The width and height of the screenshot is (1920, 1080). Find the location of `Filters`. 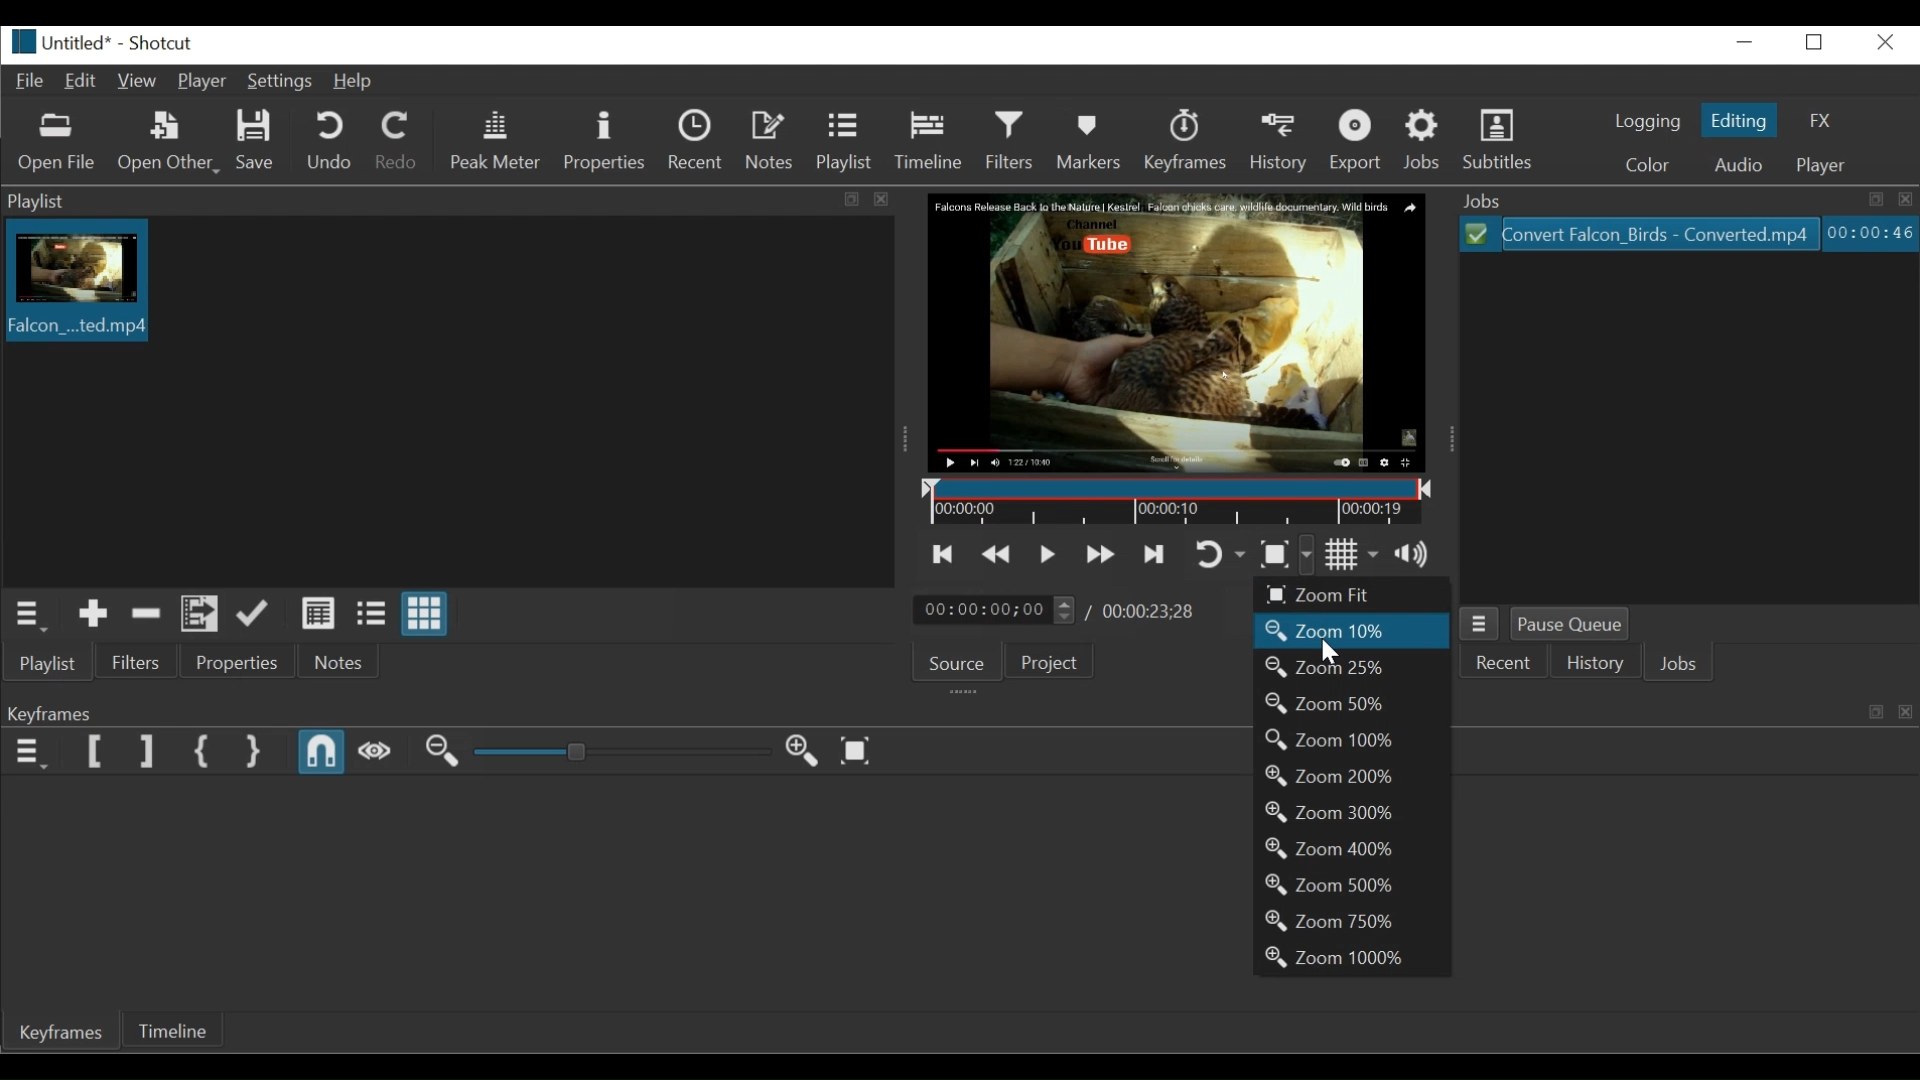

Filters is located at coordinates (1013, 140).